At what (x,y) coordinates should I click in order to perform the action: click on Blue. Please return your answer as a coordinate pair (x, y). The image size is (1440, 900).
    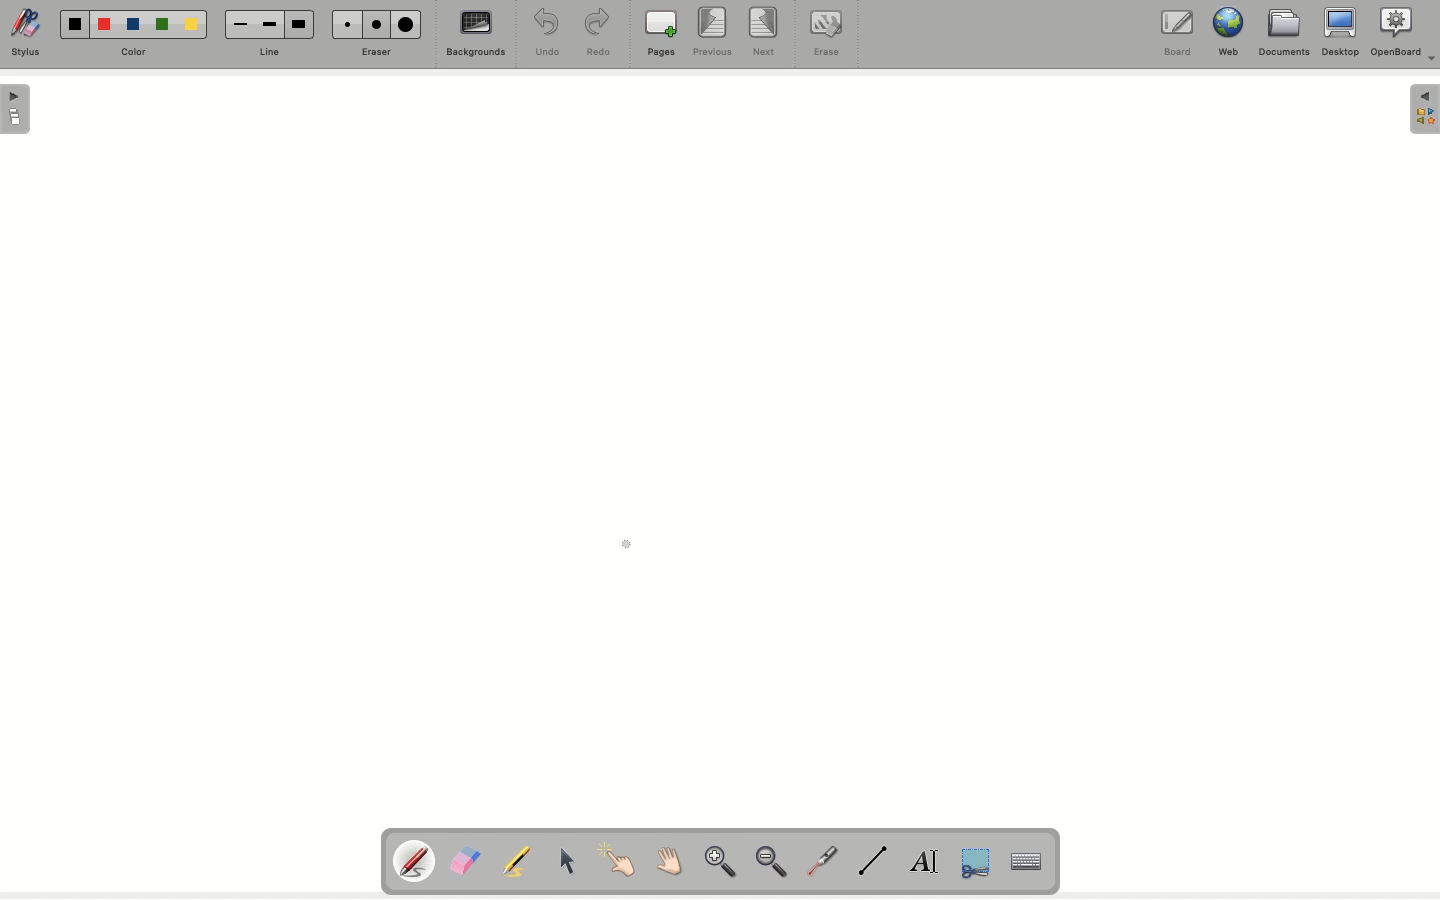
    Looking at the image, I should click on (133, 21).